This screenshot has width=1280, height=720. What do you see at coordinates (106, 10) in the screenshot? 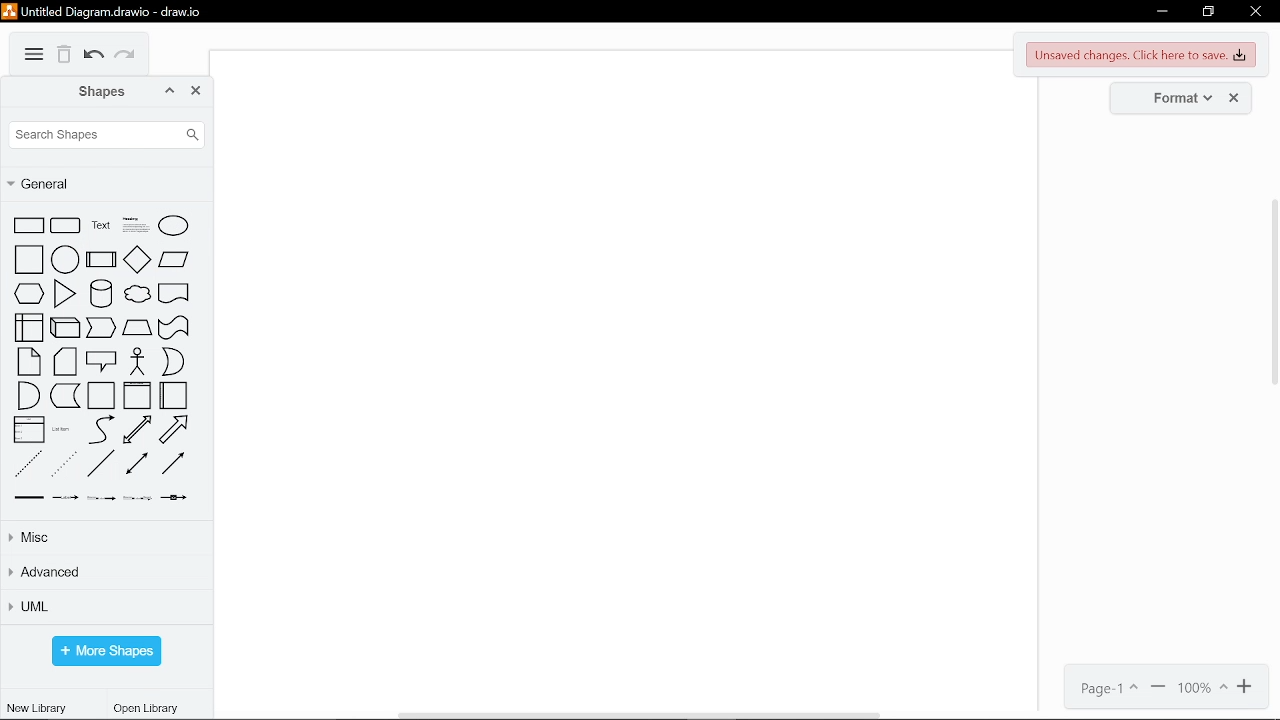
I see `Untitled Diagram.drawio - draw.io` at bounding box center [106, 10].